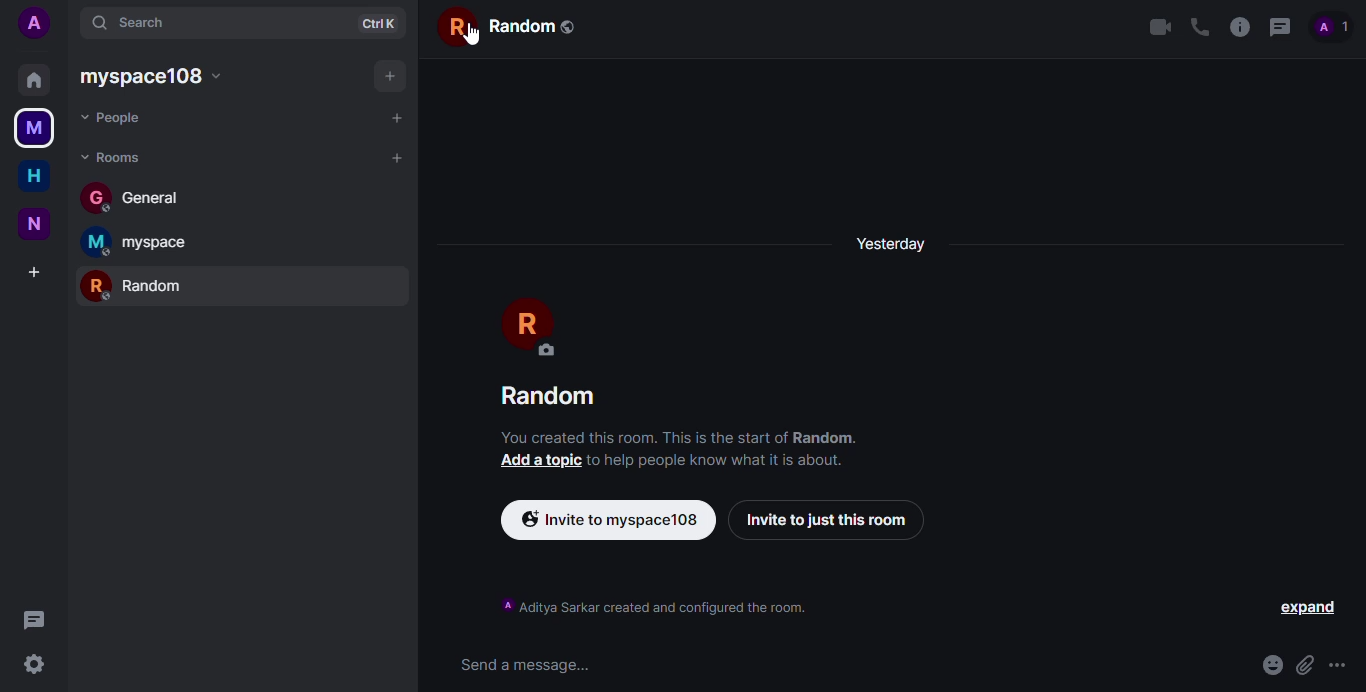 This screenshot has width=1366, height=692. What do you see at coordinates (31, 78) in the screenshot?
I see `home` at bounding box center [31, 78].